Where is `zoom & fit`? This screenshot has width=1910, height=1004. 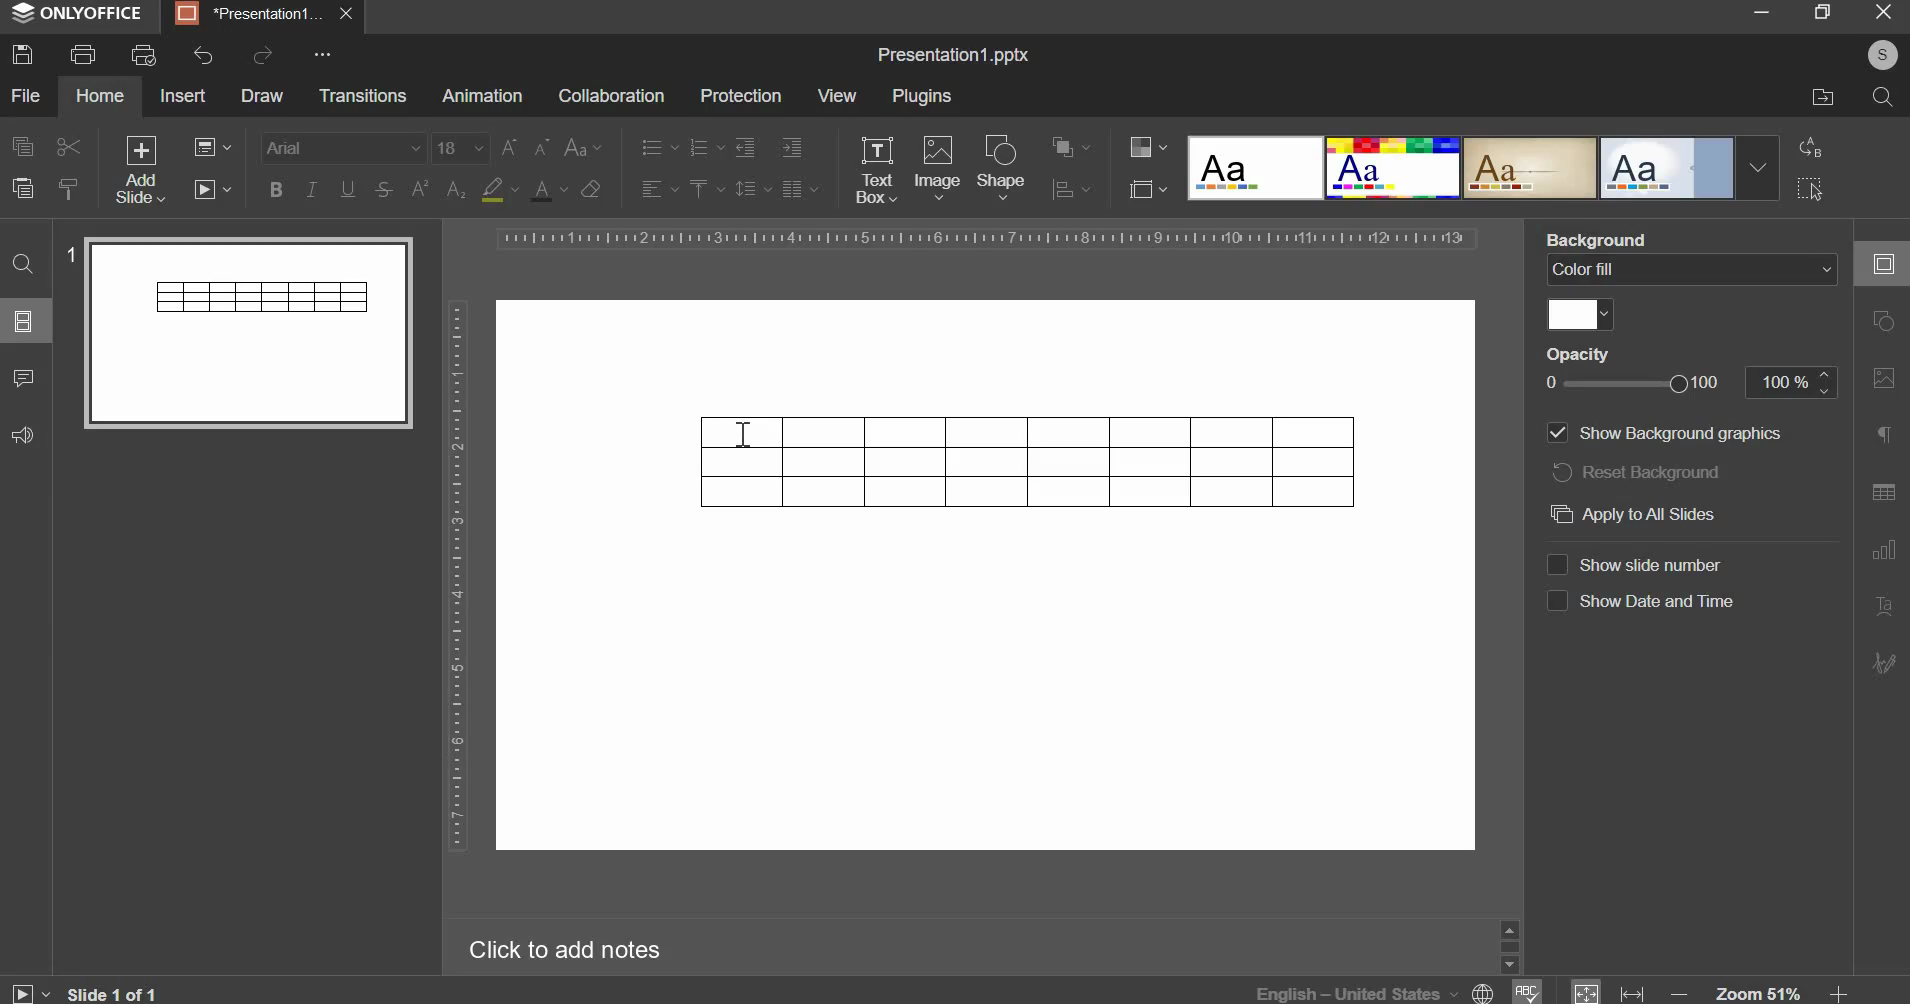
zoom & fit is located at coordinates (1708, 991).